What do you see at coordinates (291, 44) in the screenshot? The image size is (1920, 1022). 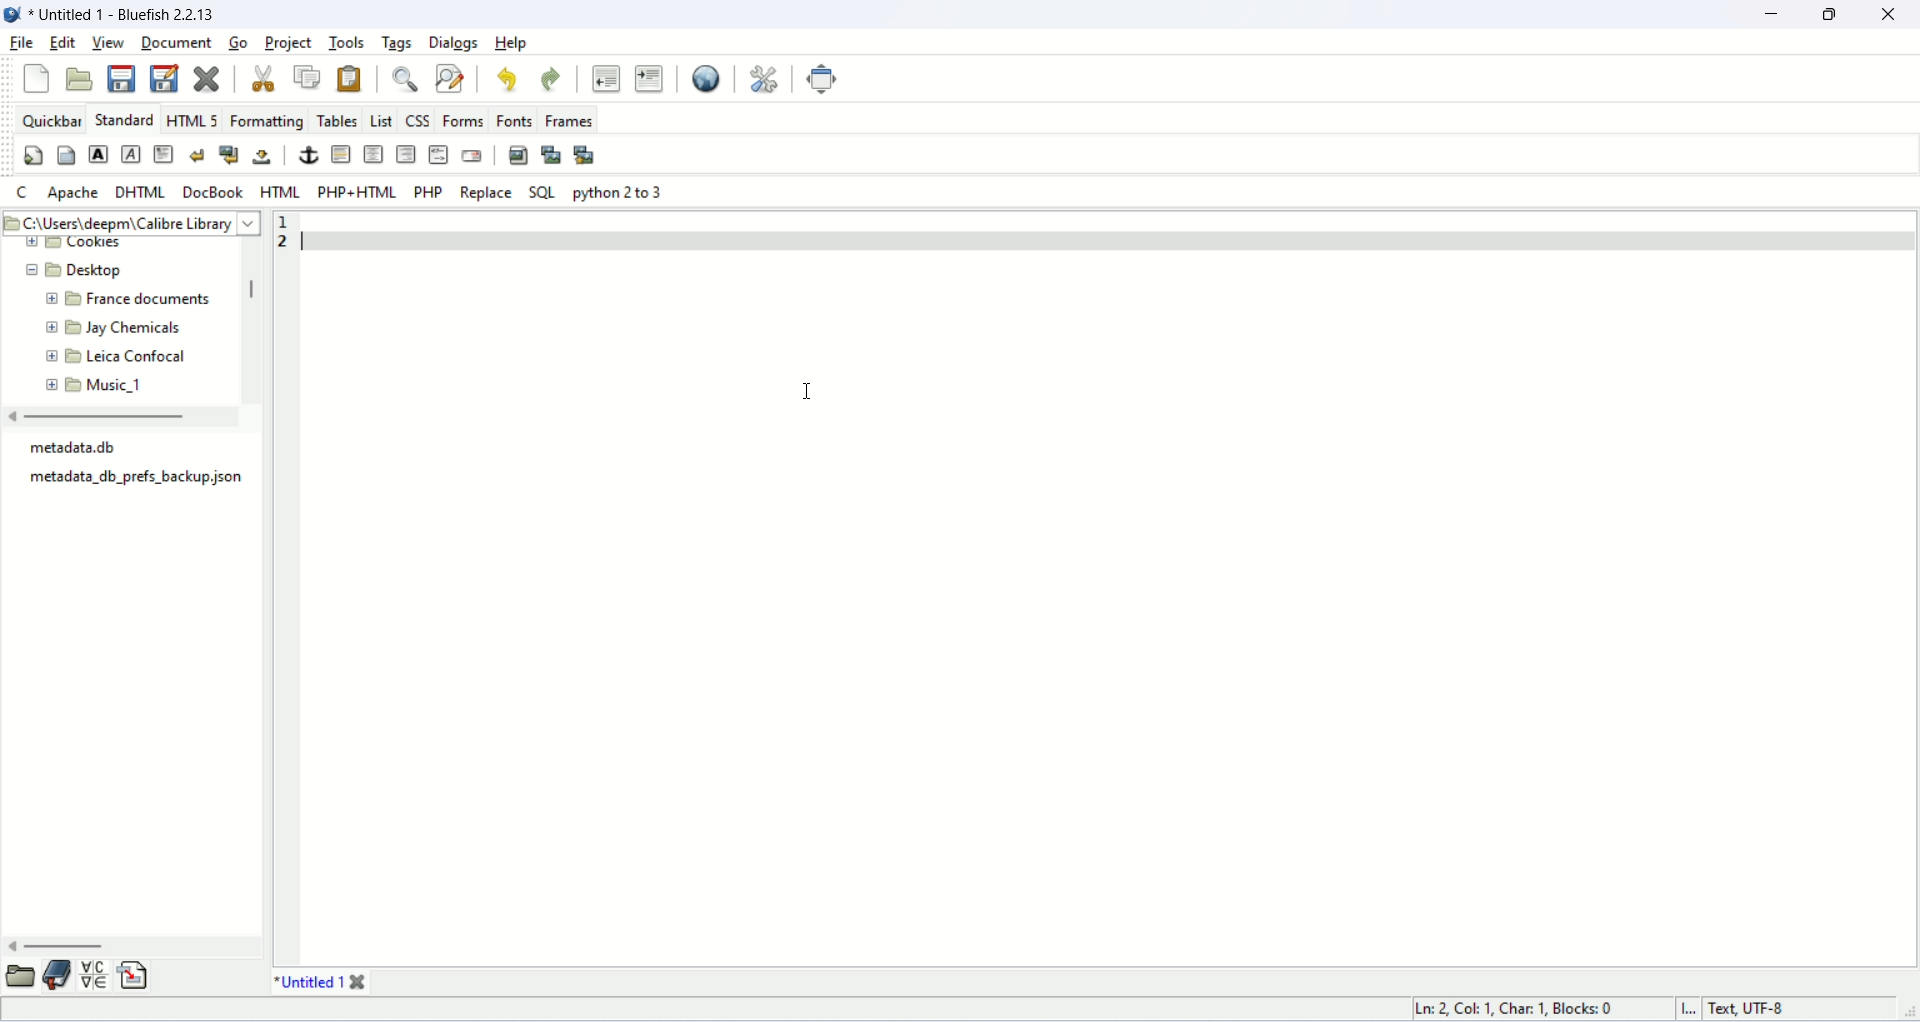 I see `project` at bounding box center [291, 44].